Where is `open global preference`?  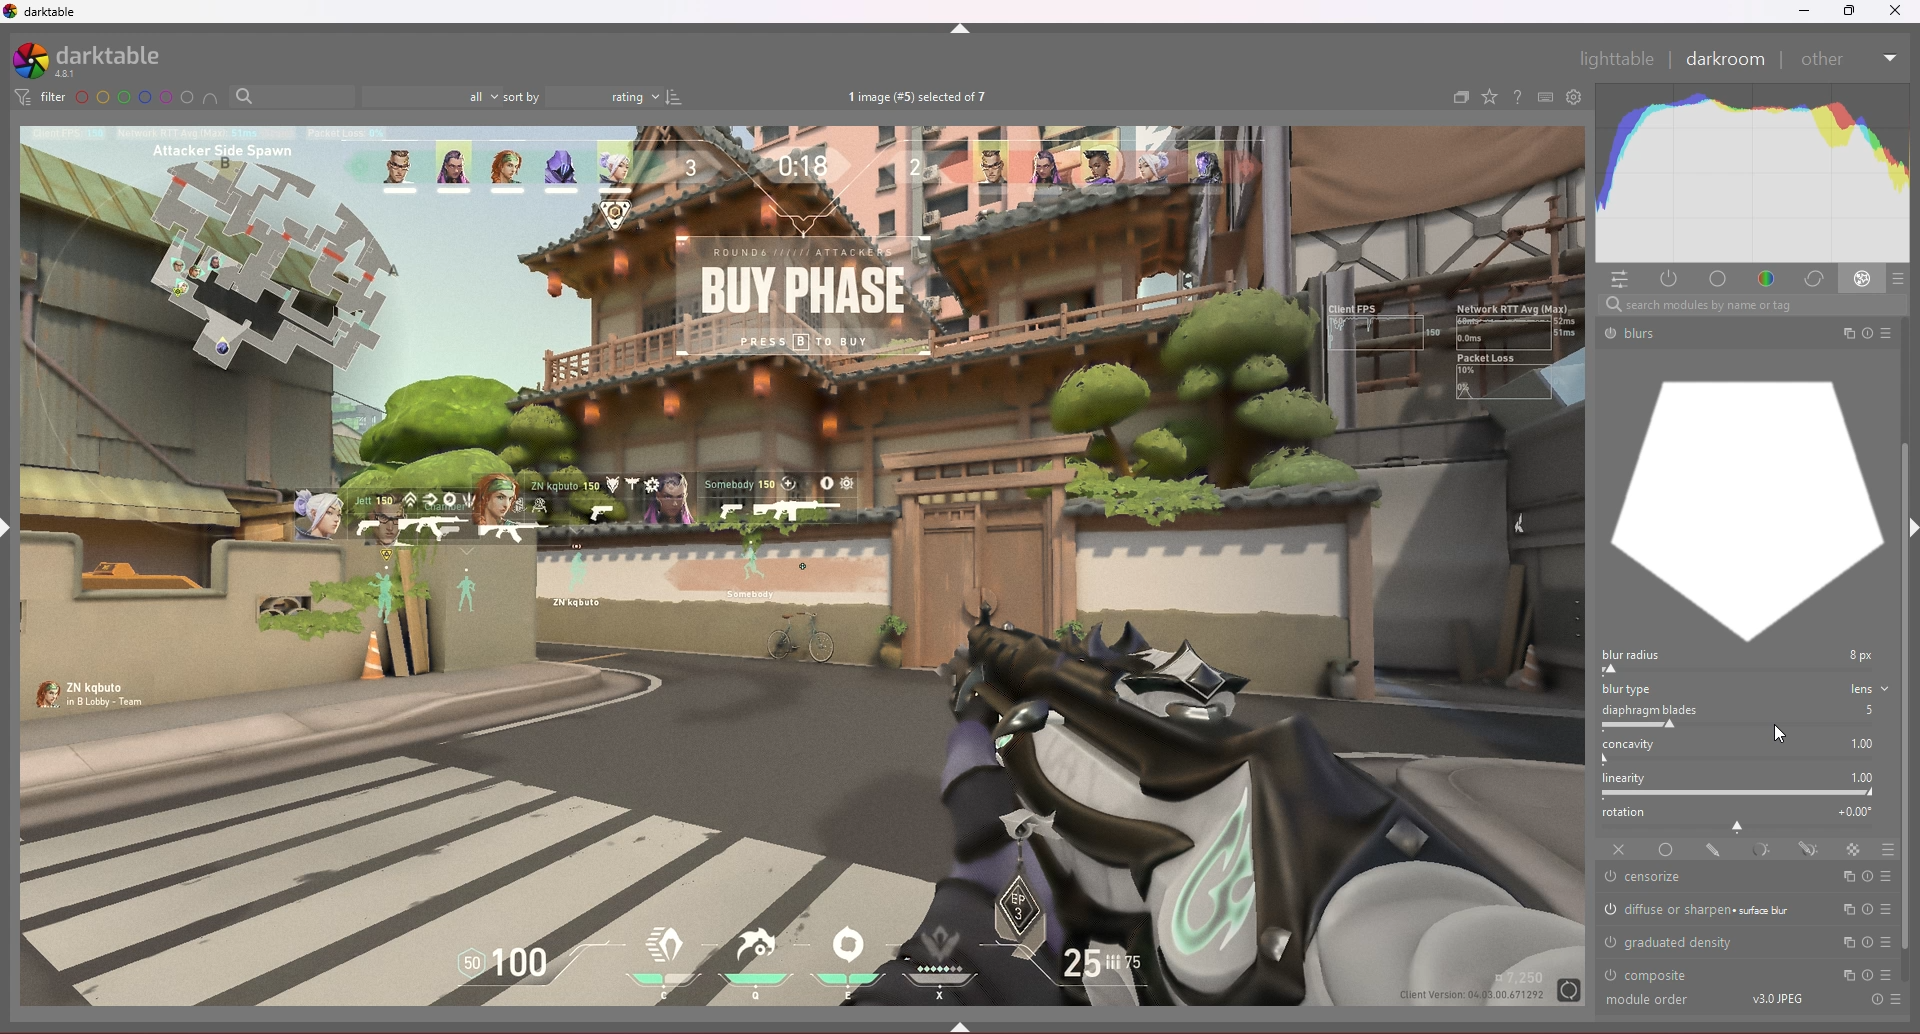
open global preference is located at coordinates (1575, 98).